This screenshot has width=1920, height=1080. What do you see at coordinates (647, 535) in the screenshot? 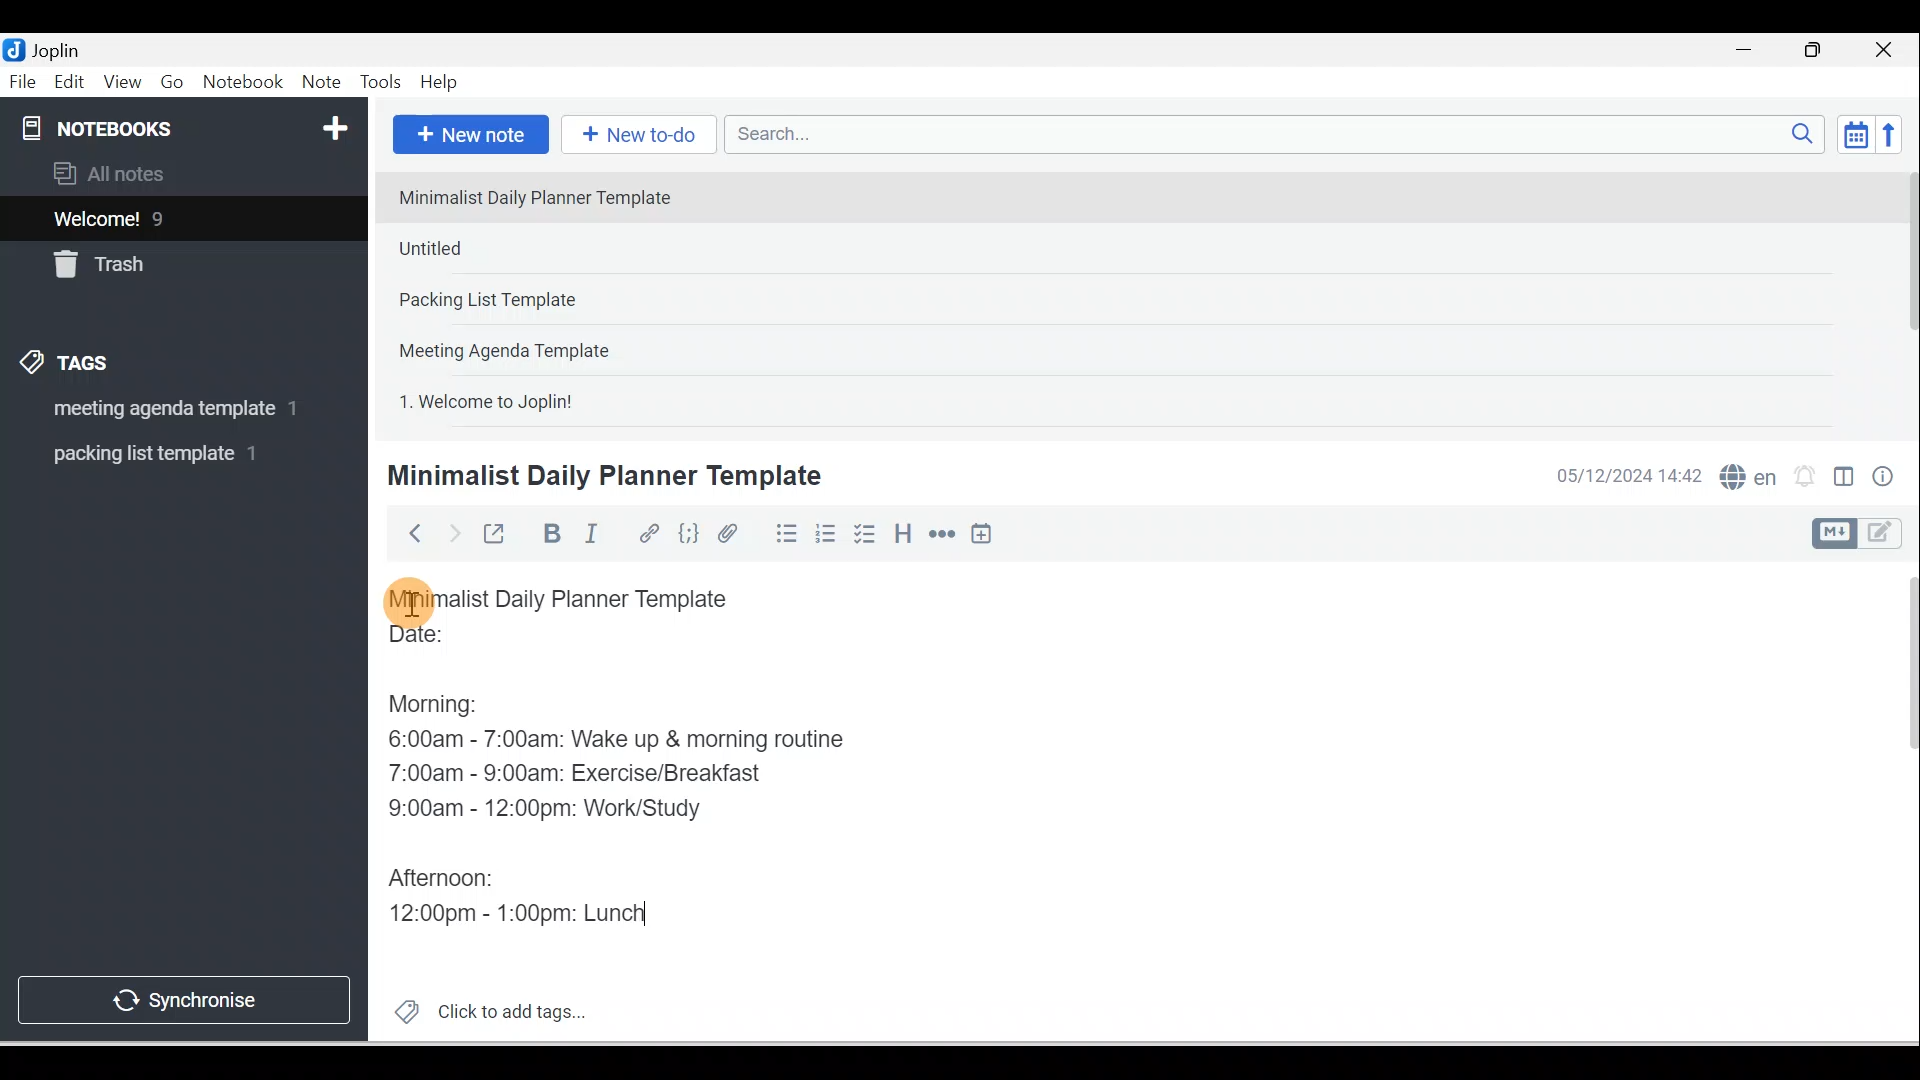
I see `Hyperlink` at bounding box center [647, 535].